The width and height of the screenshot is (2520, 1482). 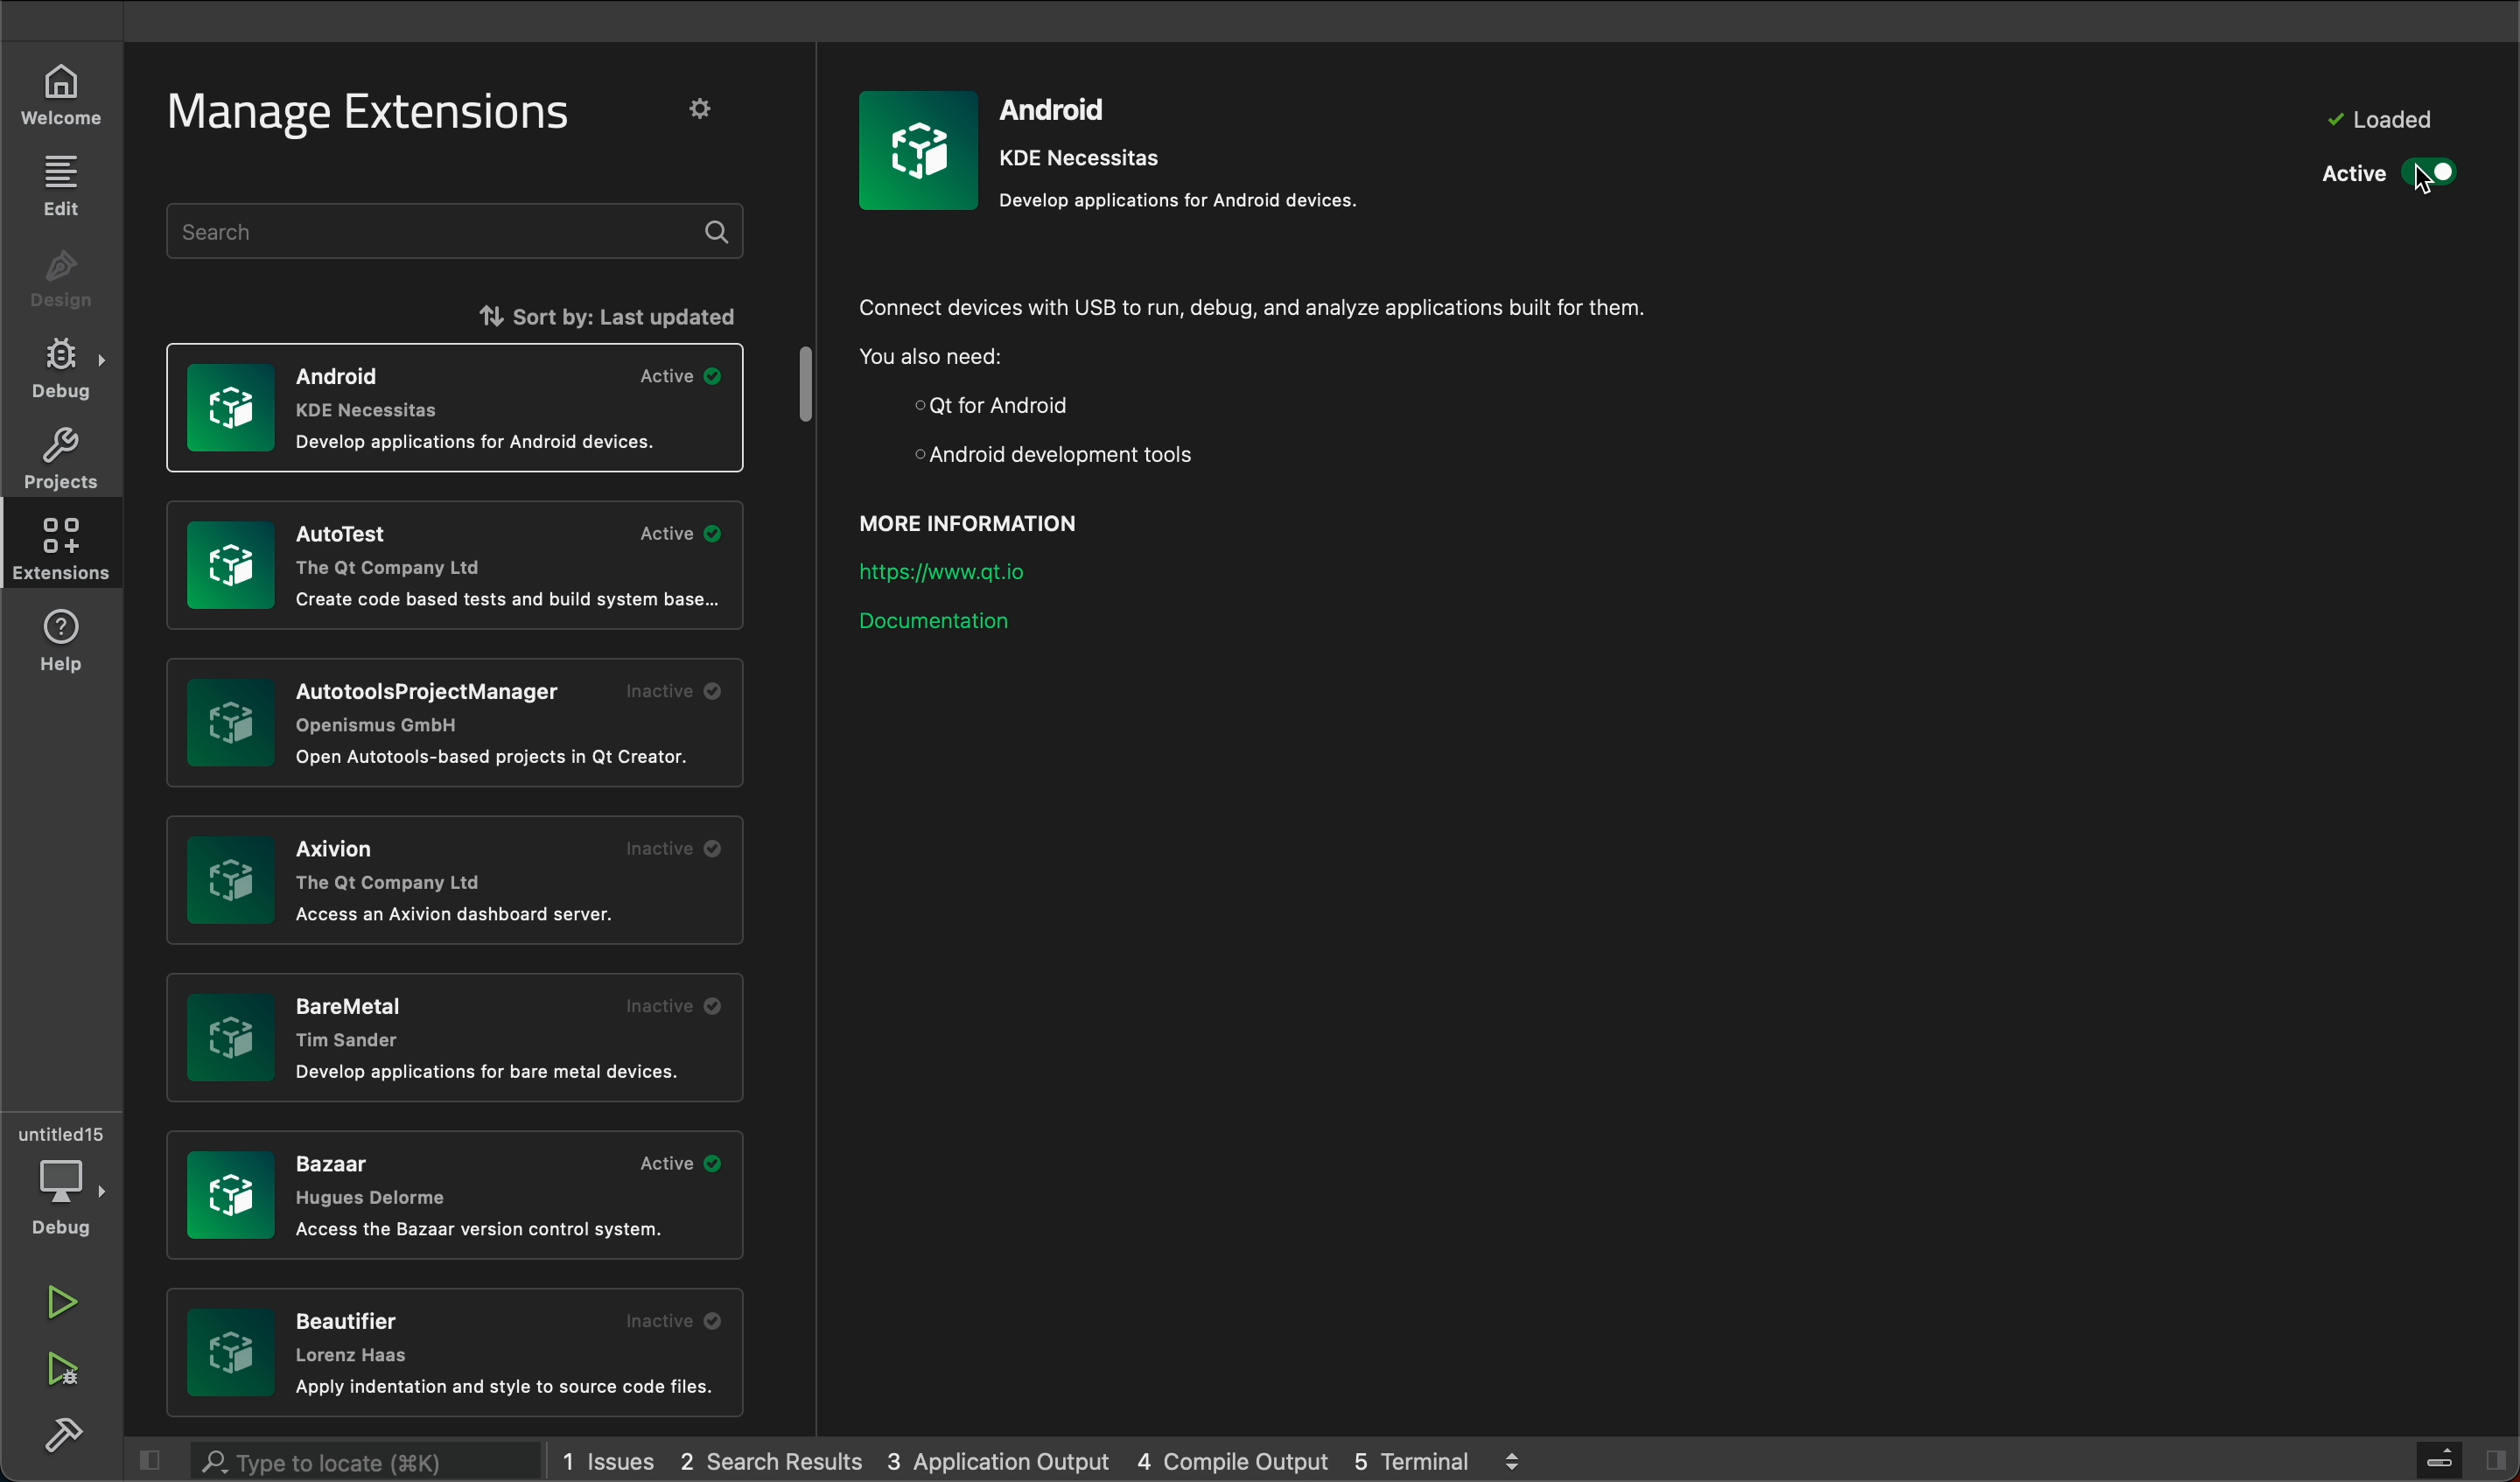 What do you see at coordinates (62, 98) in the screenshot?
I see `welcome` at bounding box center [62, 98].